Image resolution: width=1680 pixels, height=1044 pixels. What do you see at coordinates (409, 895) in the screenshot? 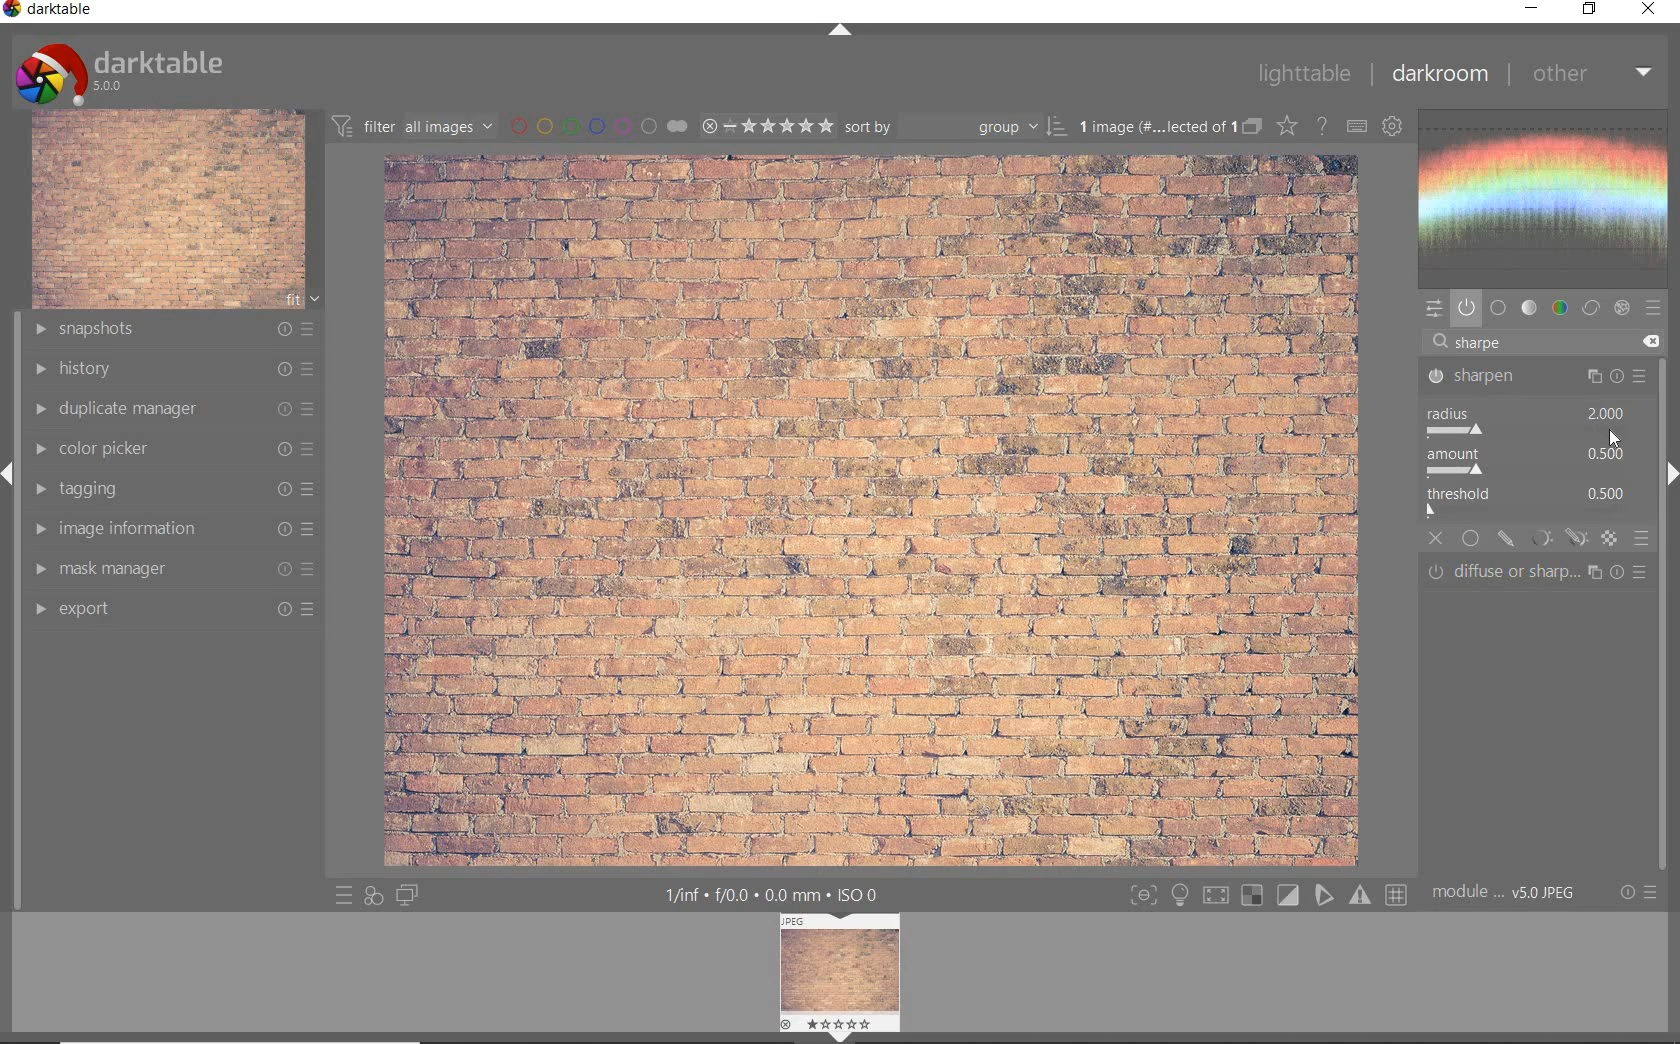
I see `display a second darkroom image widow` at bounding box center [409, 895].